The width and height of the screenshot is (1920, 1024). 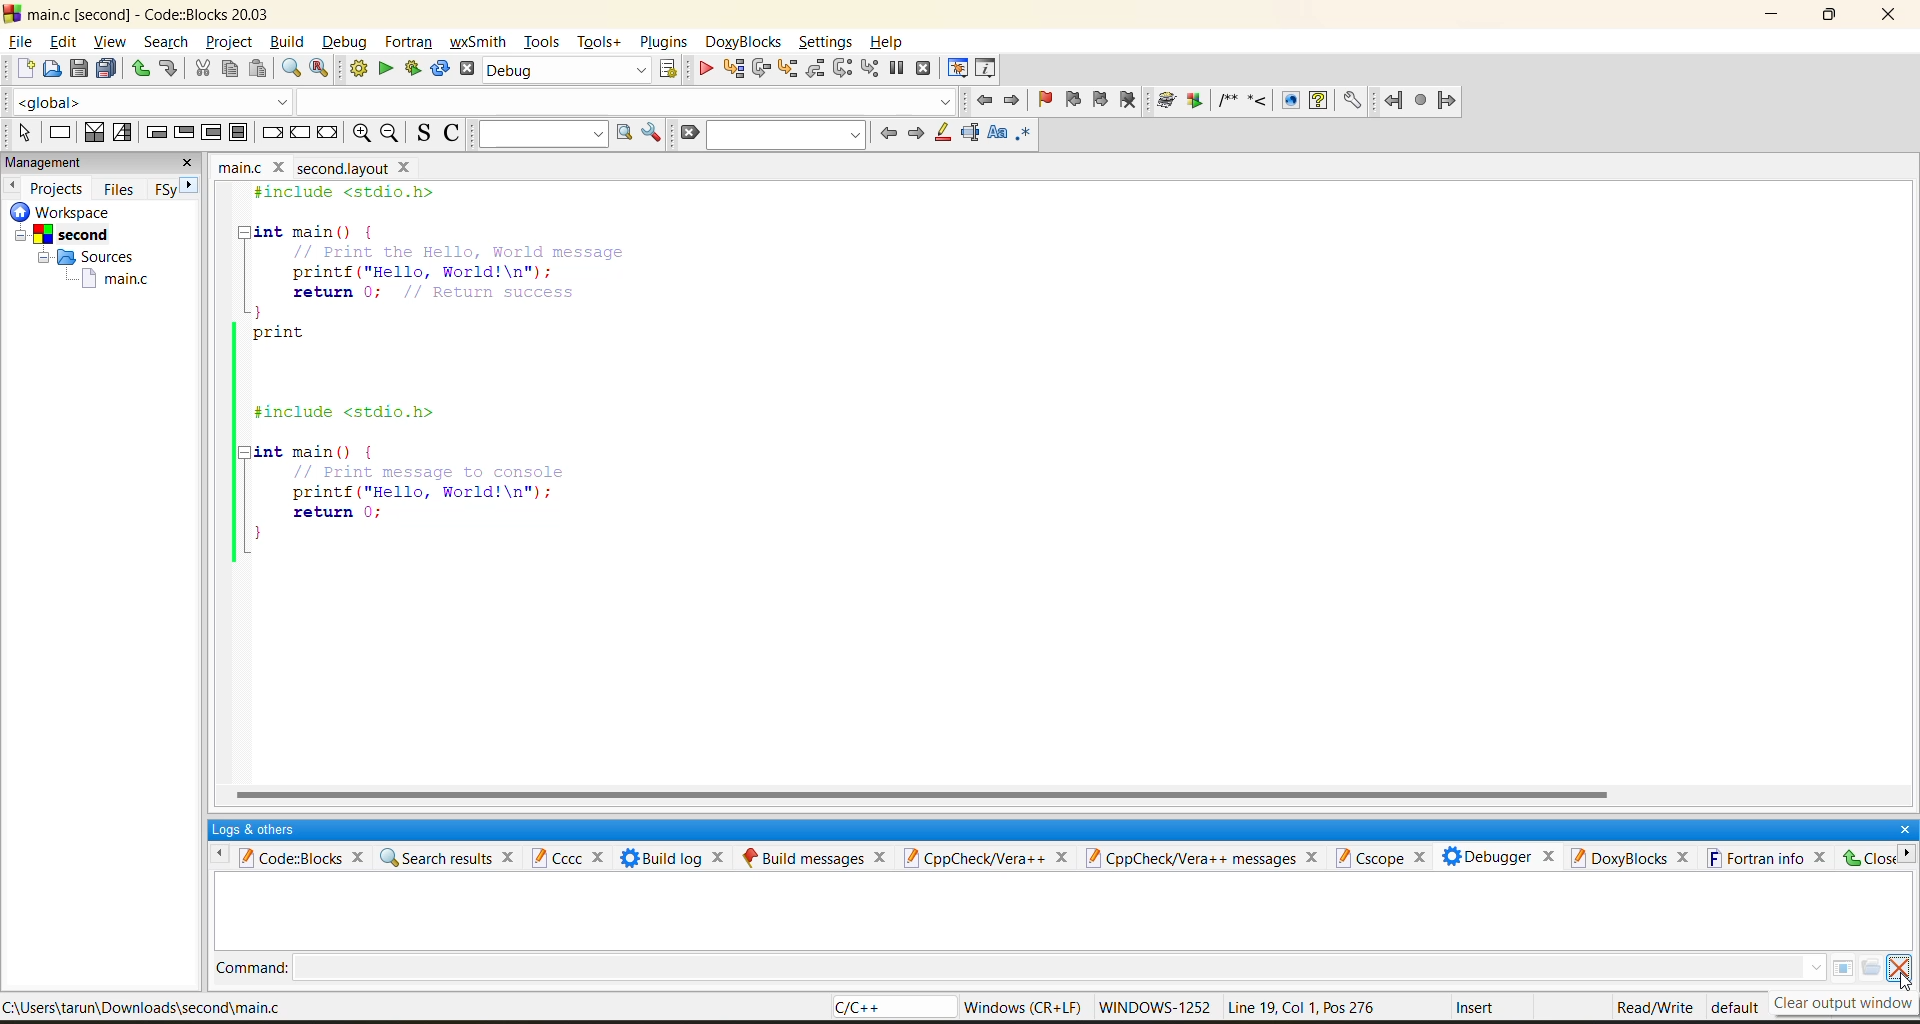 I want to click on break debugger, so click(x=900, y=69).